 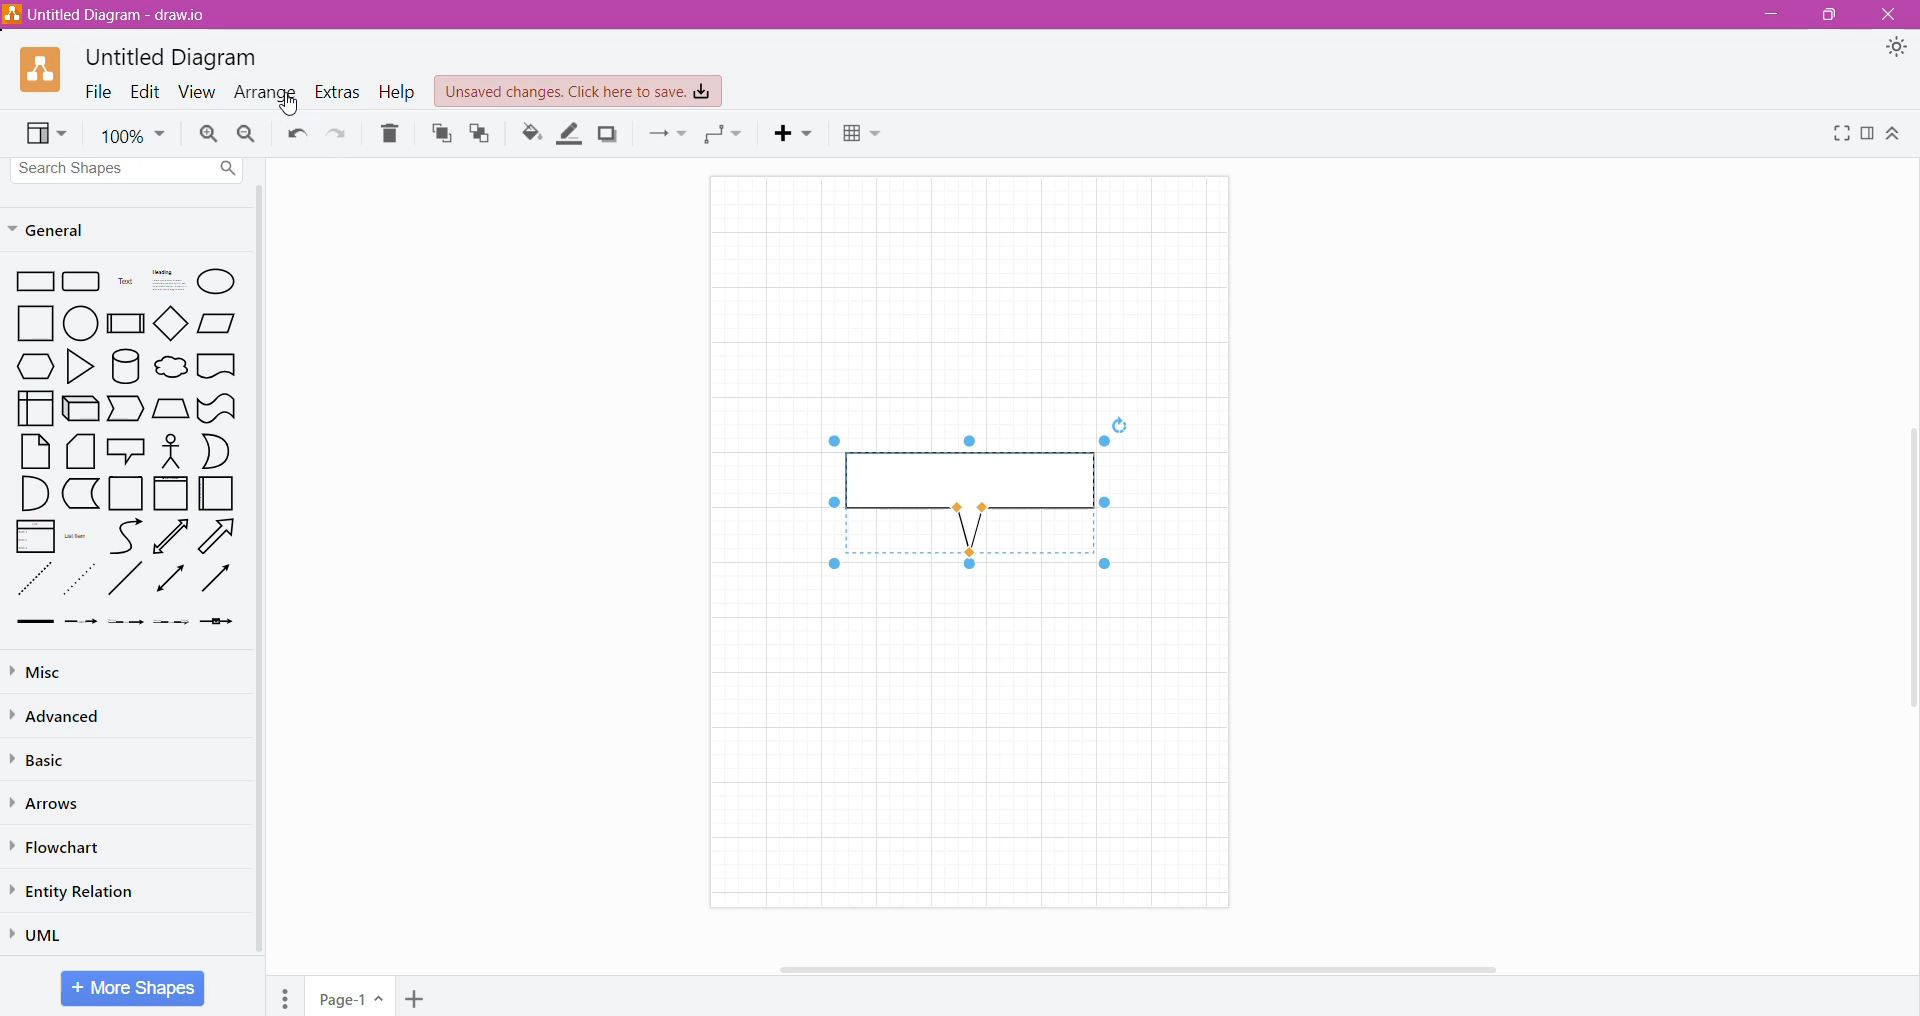 I want to click on 3D Rectangle, so click(x=81, y=408).